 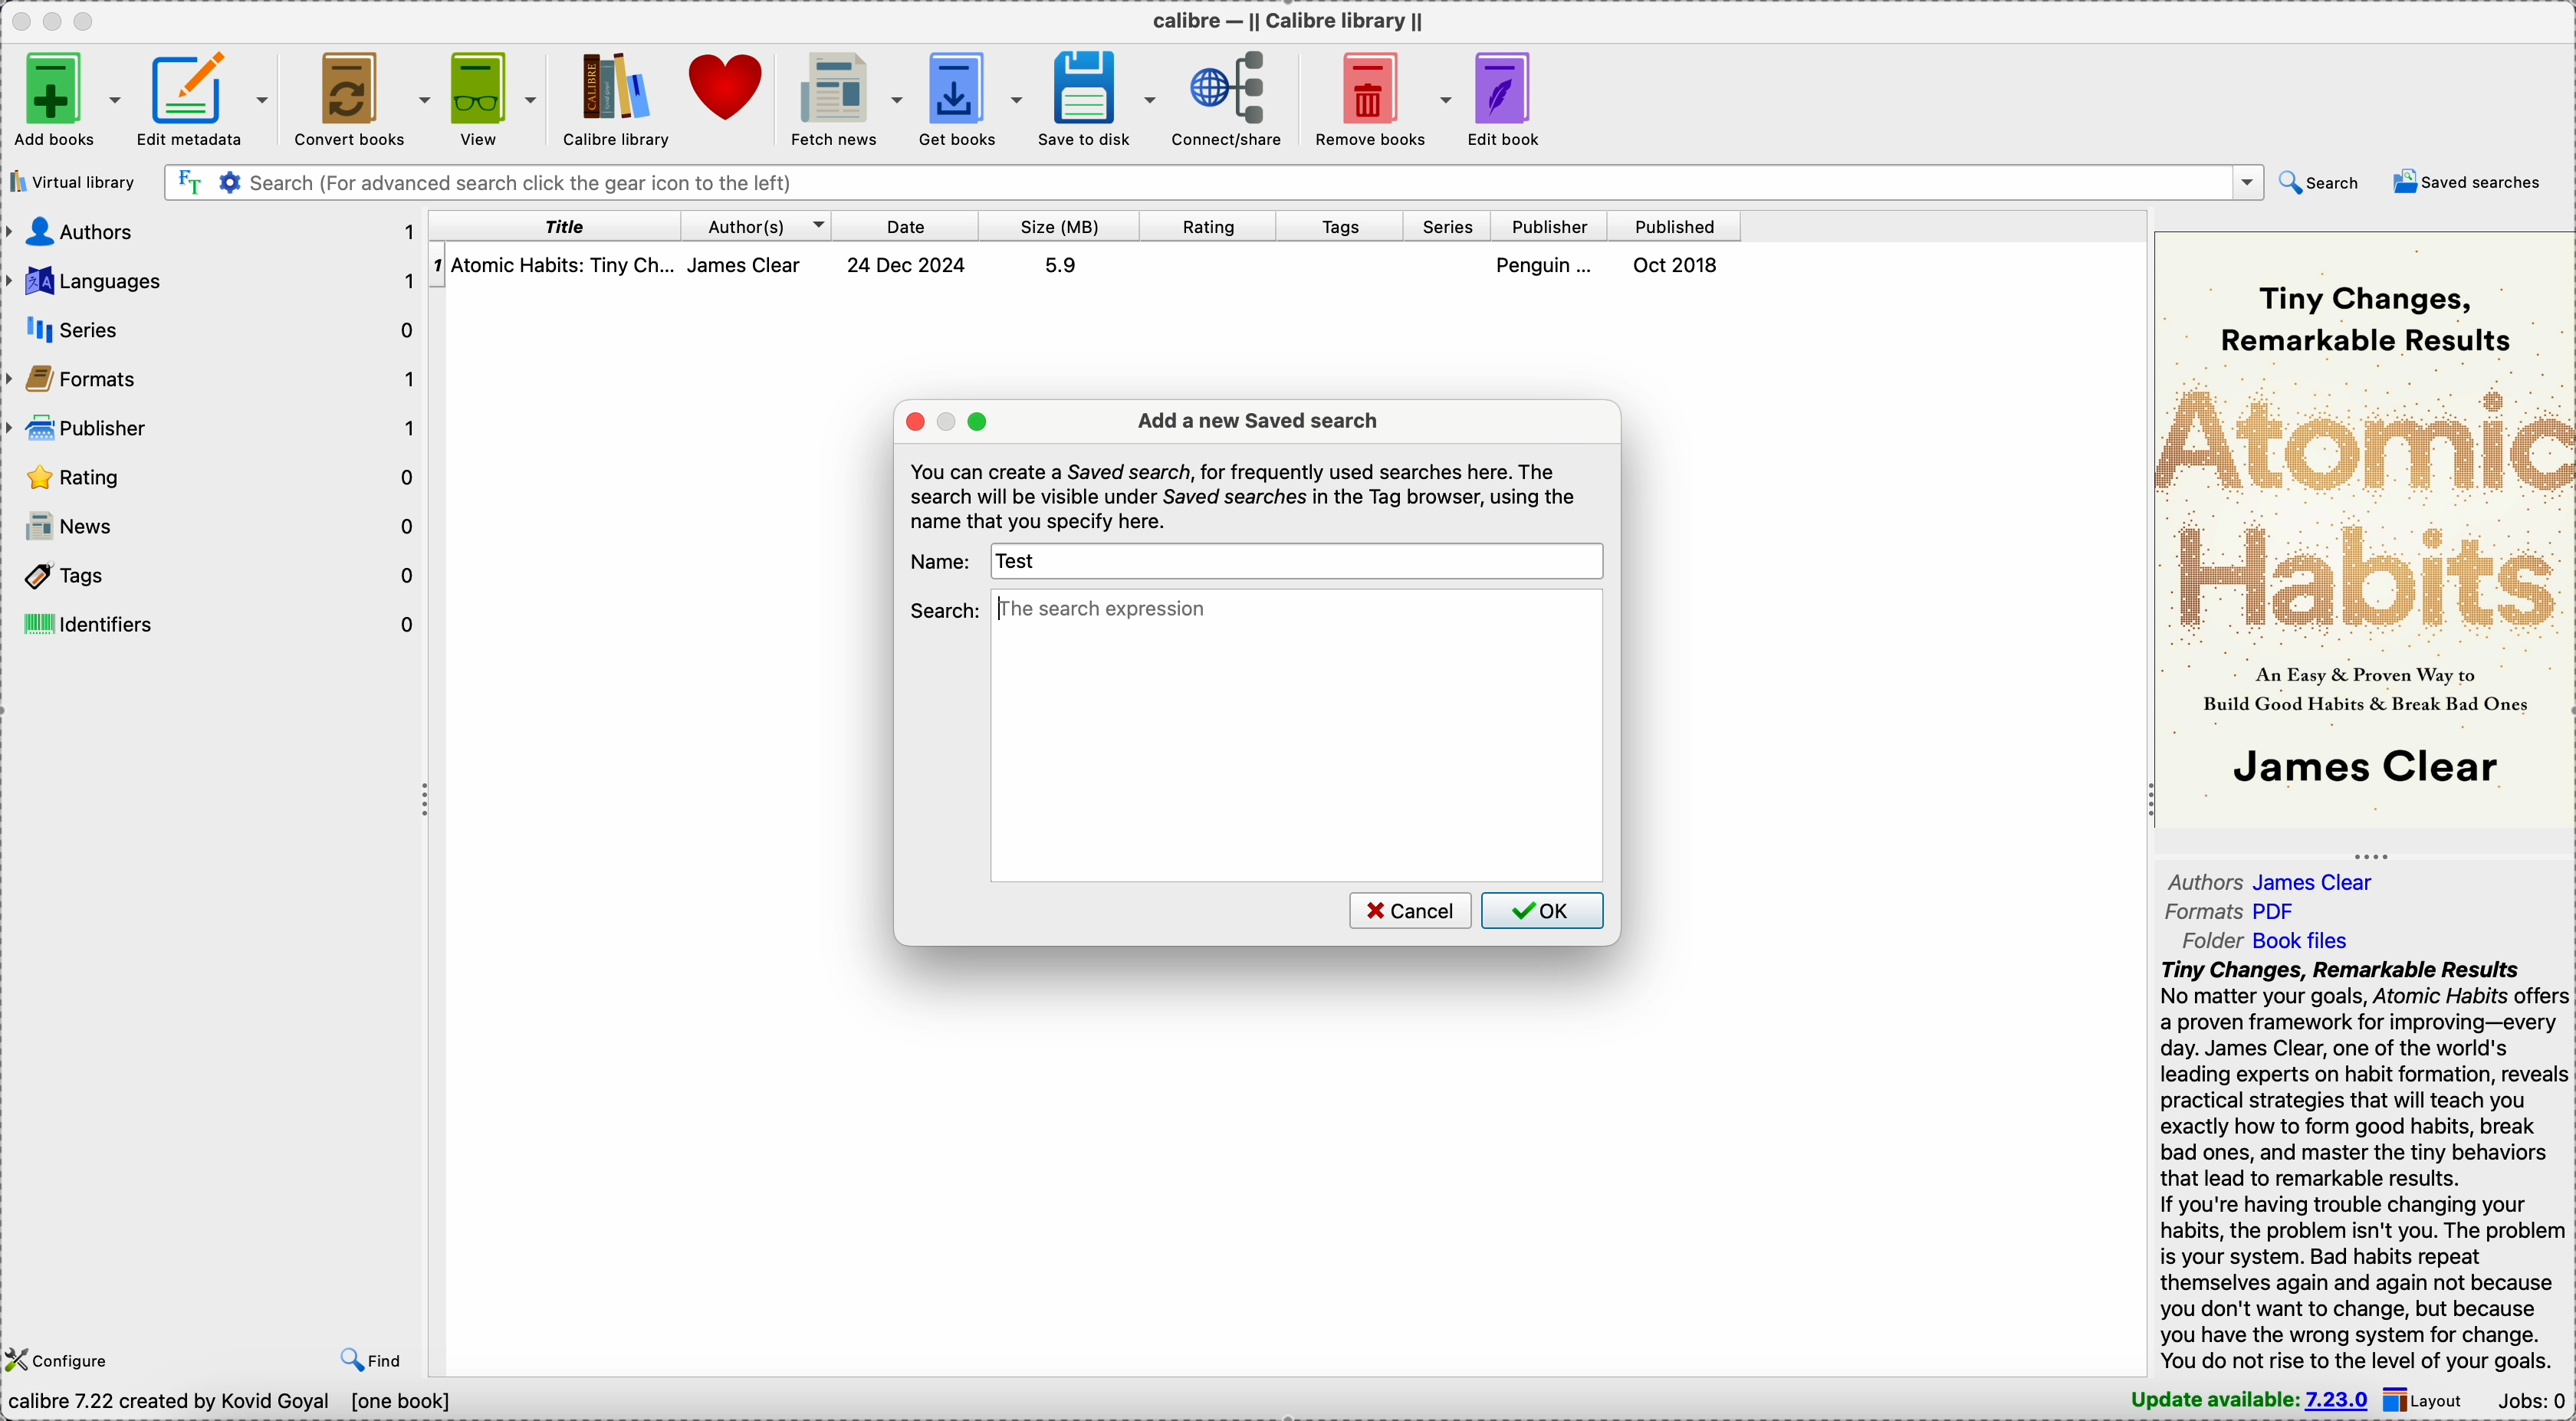 What do you see at coordinates (945, 609) in the screenshot?
I see `search` at bounding box center [945, 609].